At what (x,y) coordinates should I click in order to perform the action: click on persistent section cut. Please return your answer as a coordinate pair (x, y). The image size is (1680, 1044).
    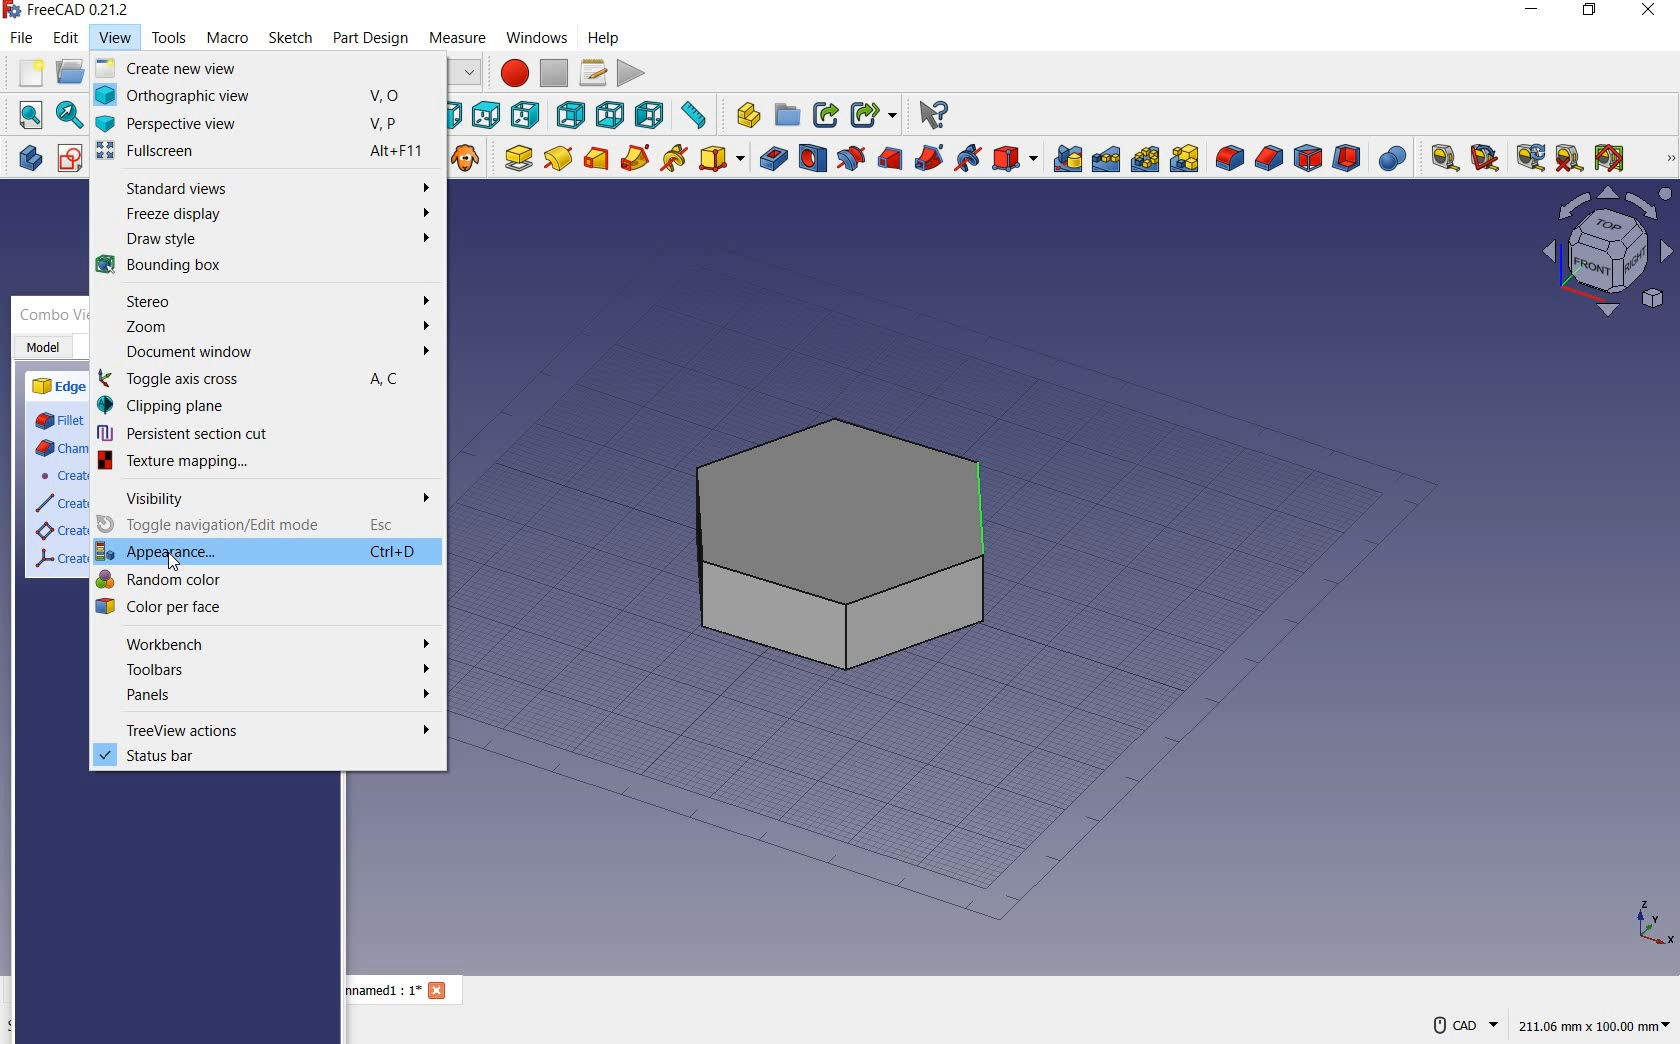
    Looking at the image, I should click on (263, 435).